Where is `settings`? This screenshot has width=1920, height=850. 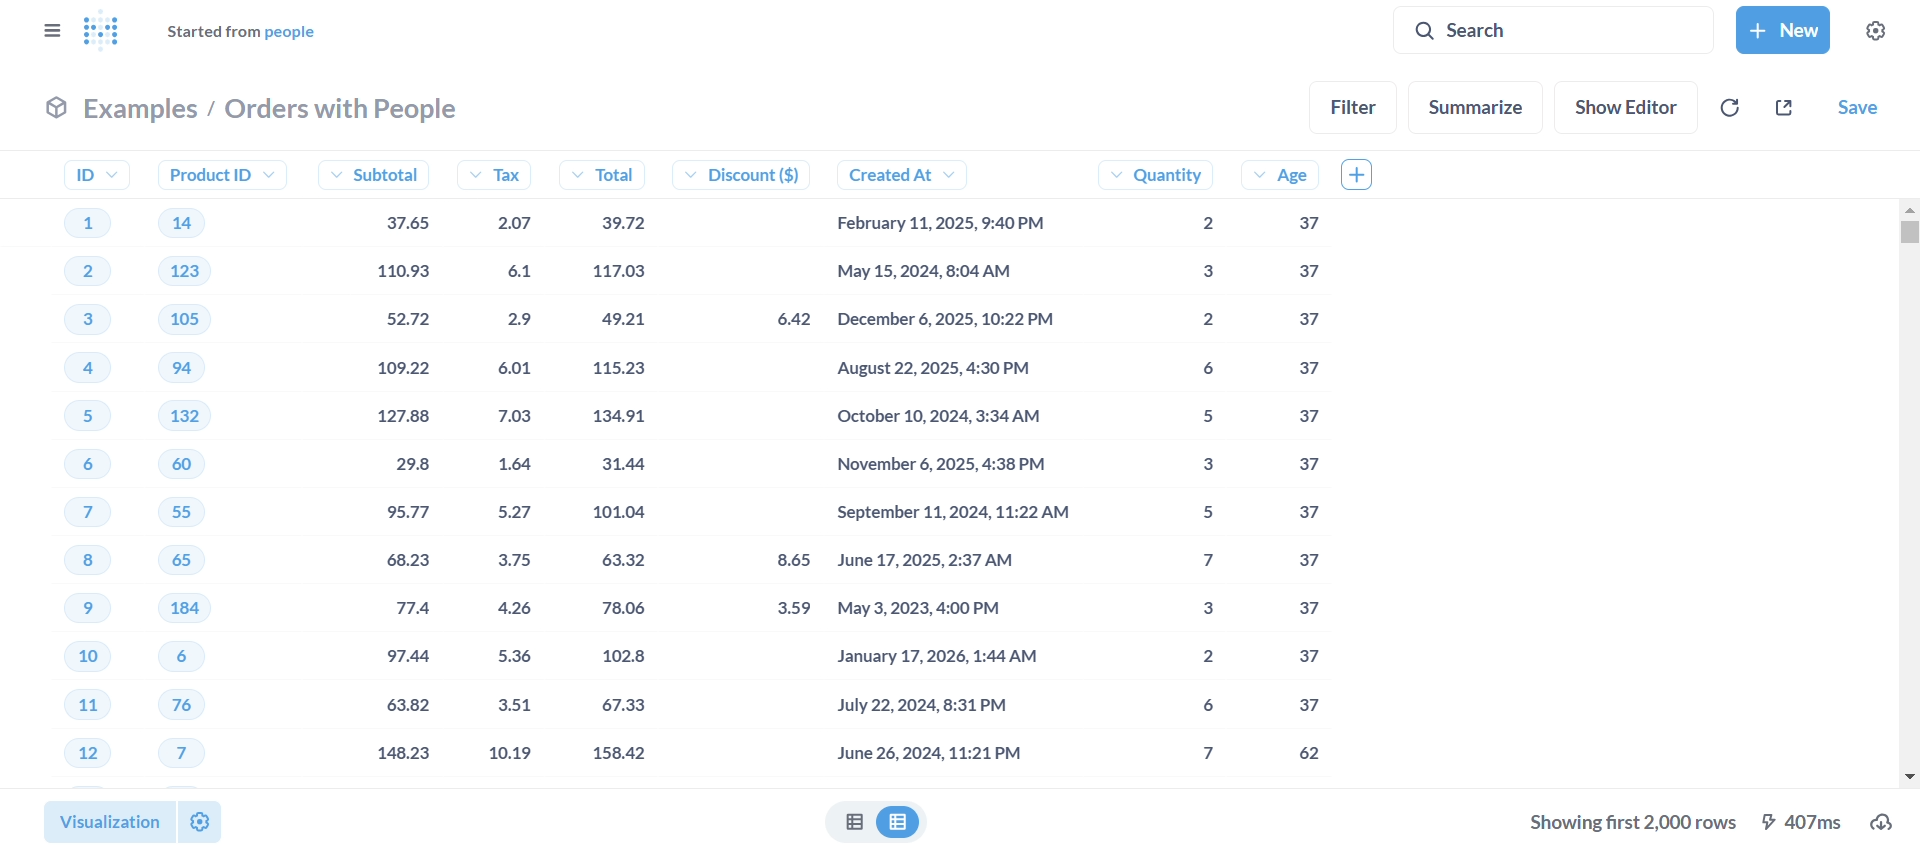 settings is located at coordinates (198, 824).